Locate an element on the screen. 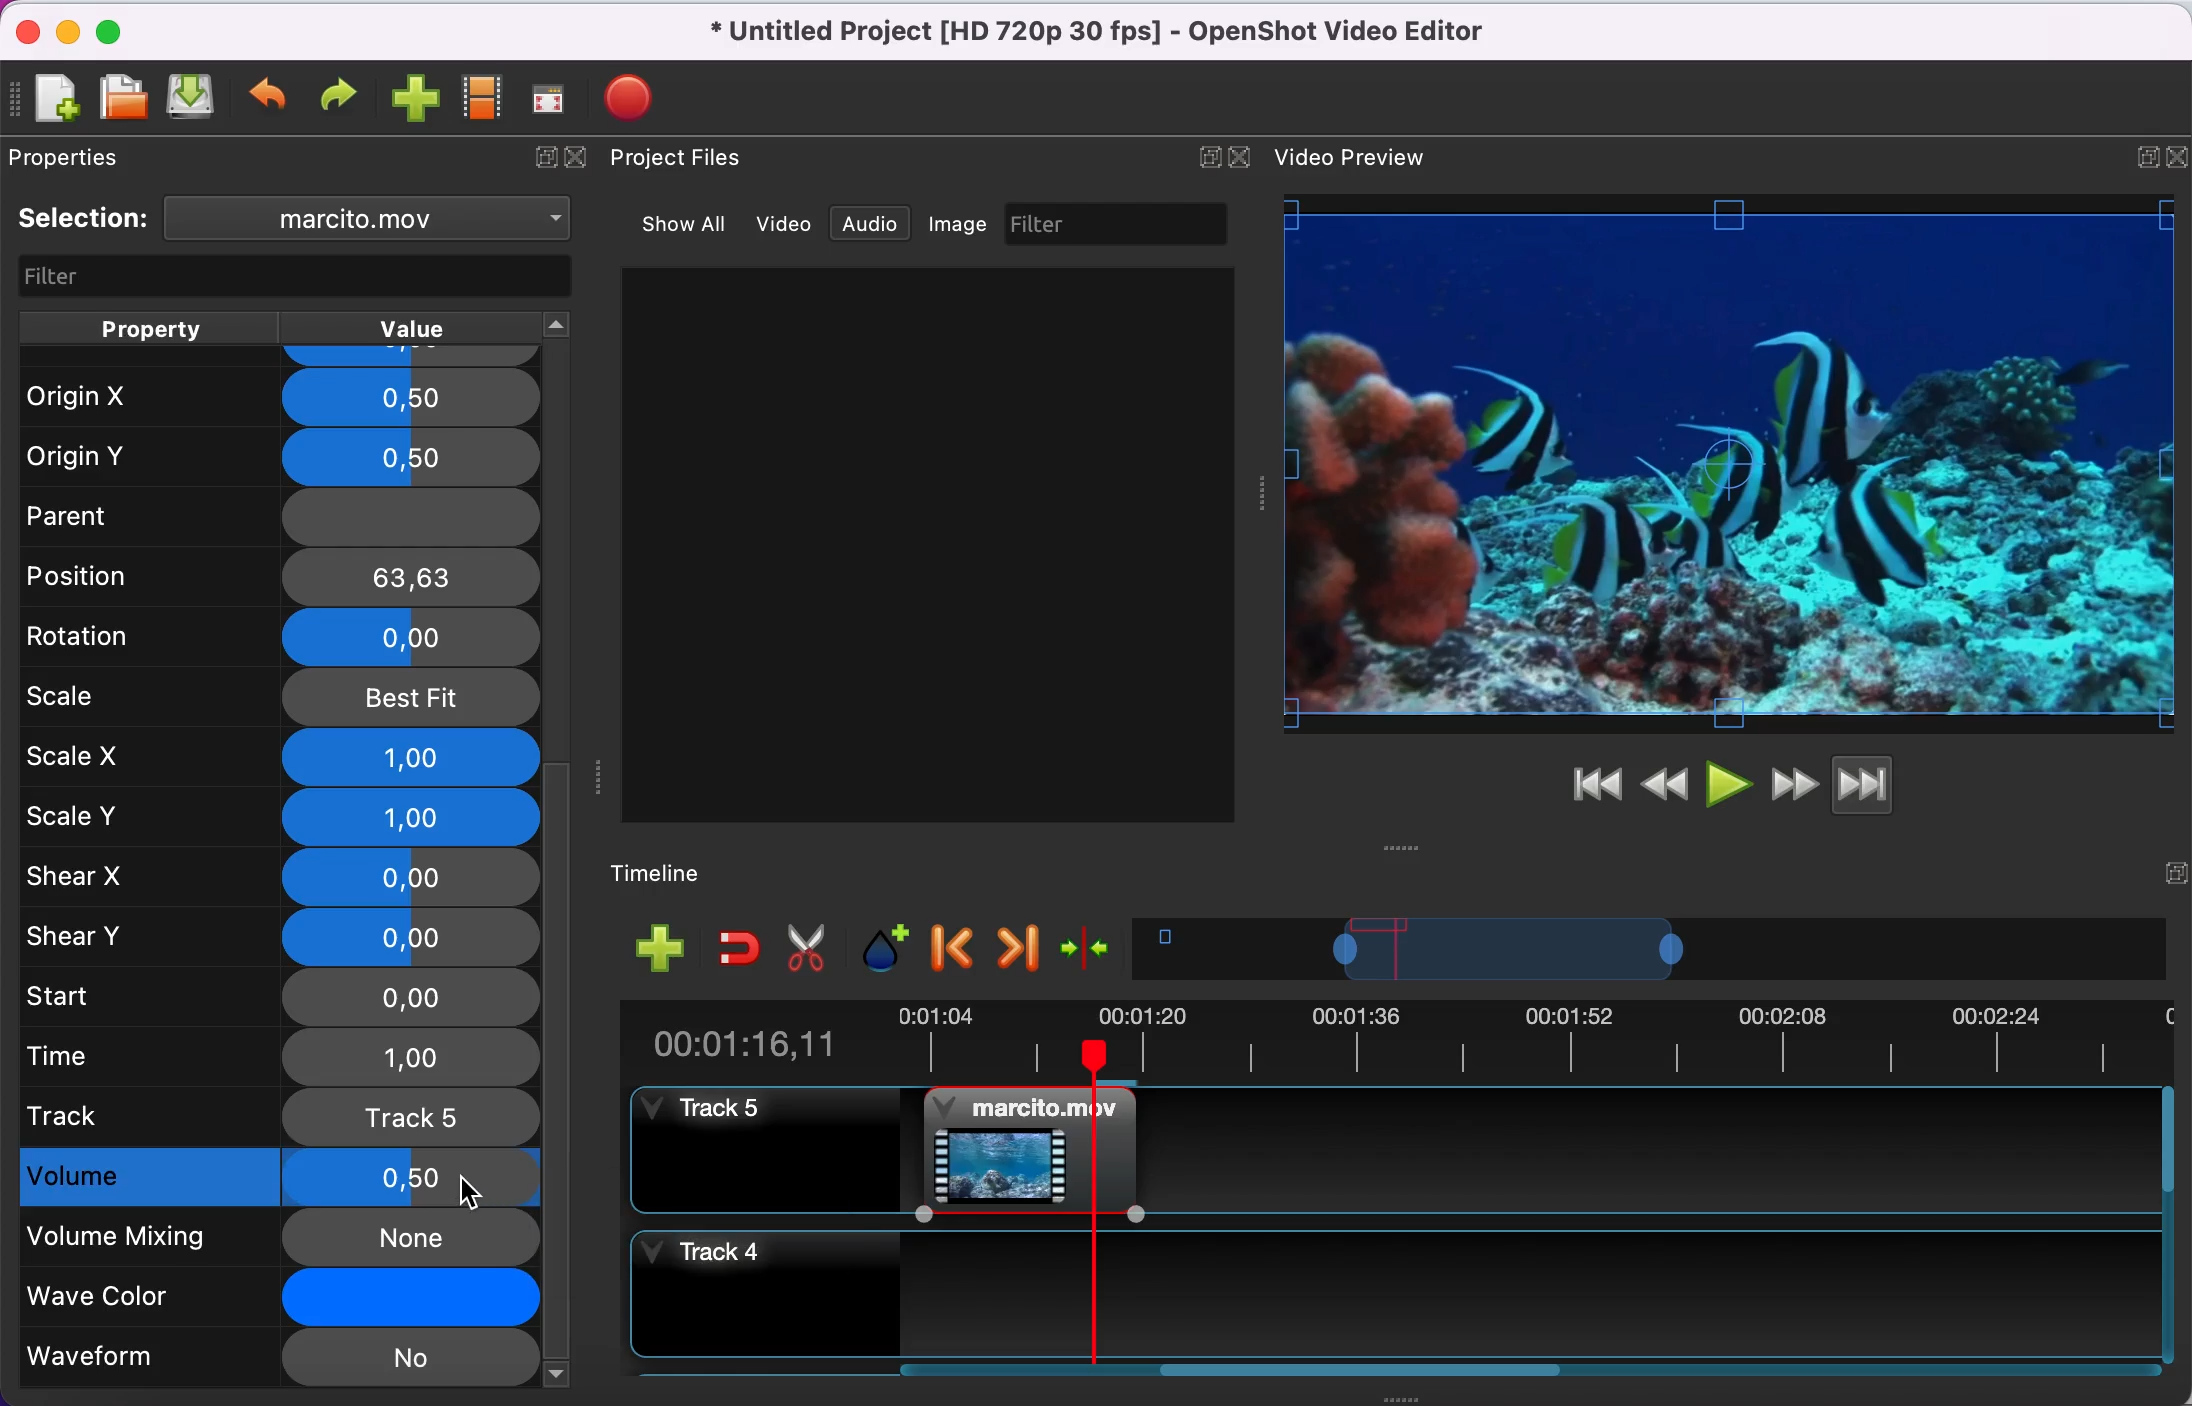  timeline is located at coordinates (1655, 954).